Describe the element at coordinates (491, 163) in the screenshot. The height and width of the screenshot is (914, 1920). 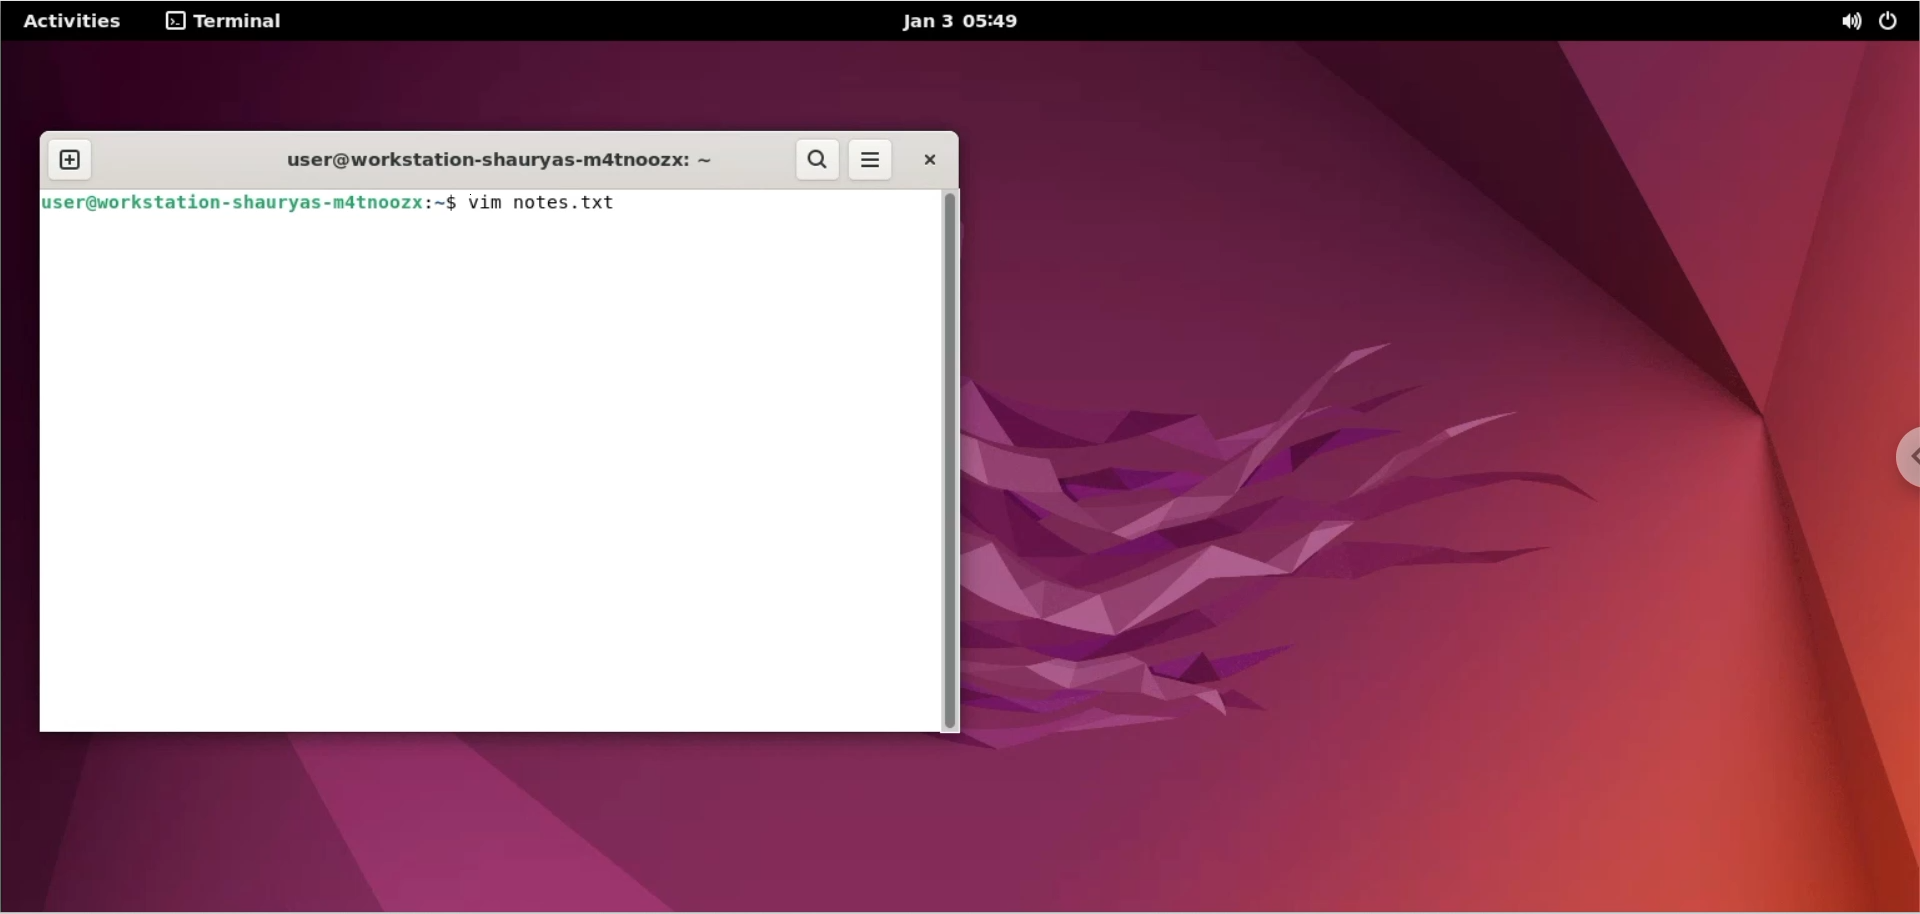
I see `user@workstation-shauryas-m4tnoozx: ~` at that location.